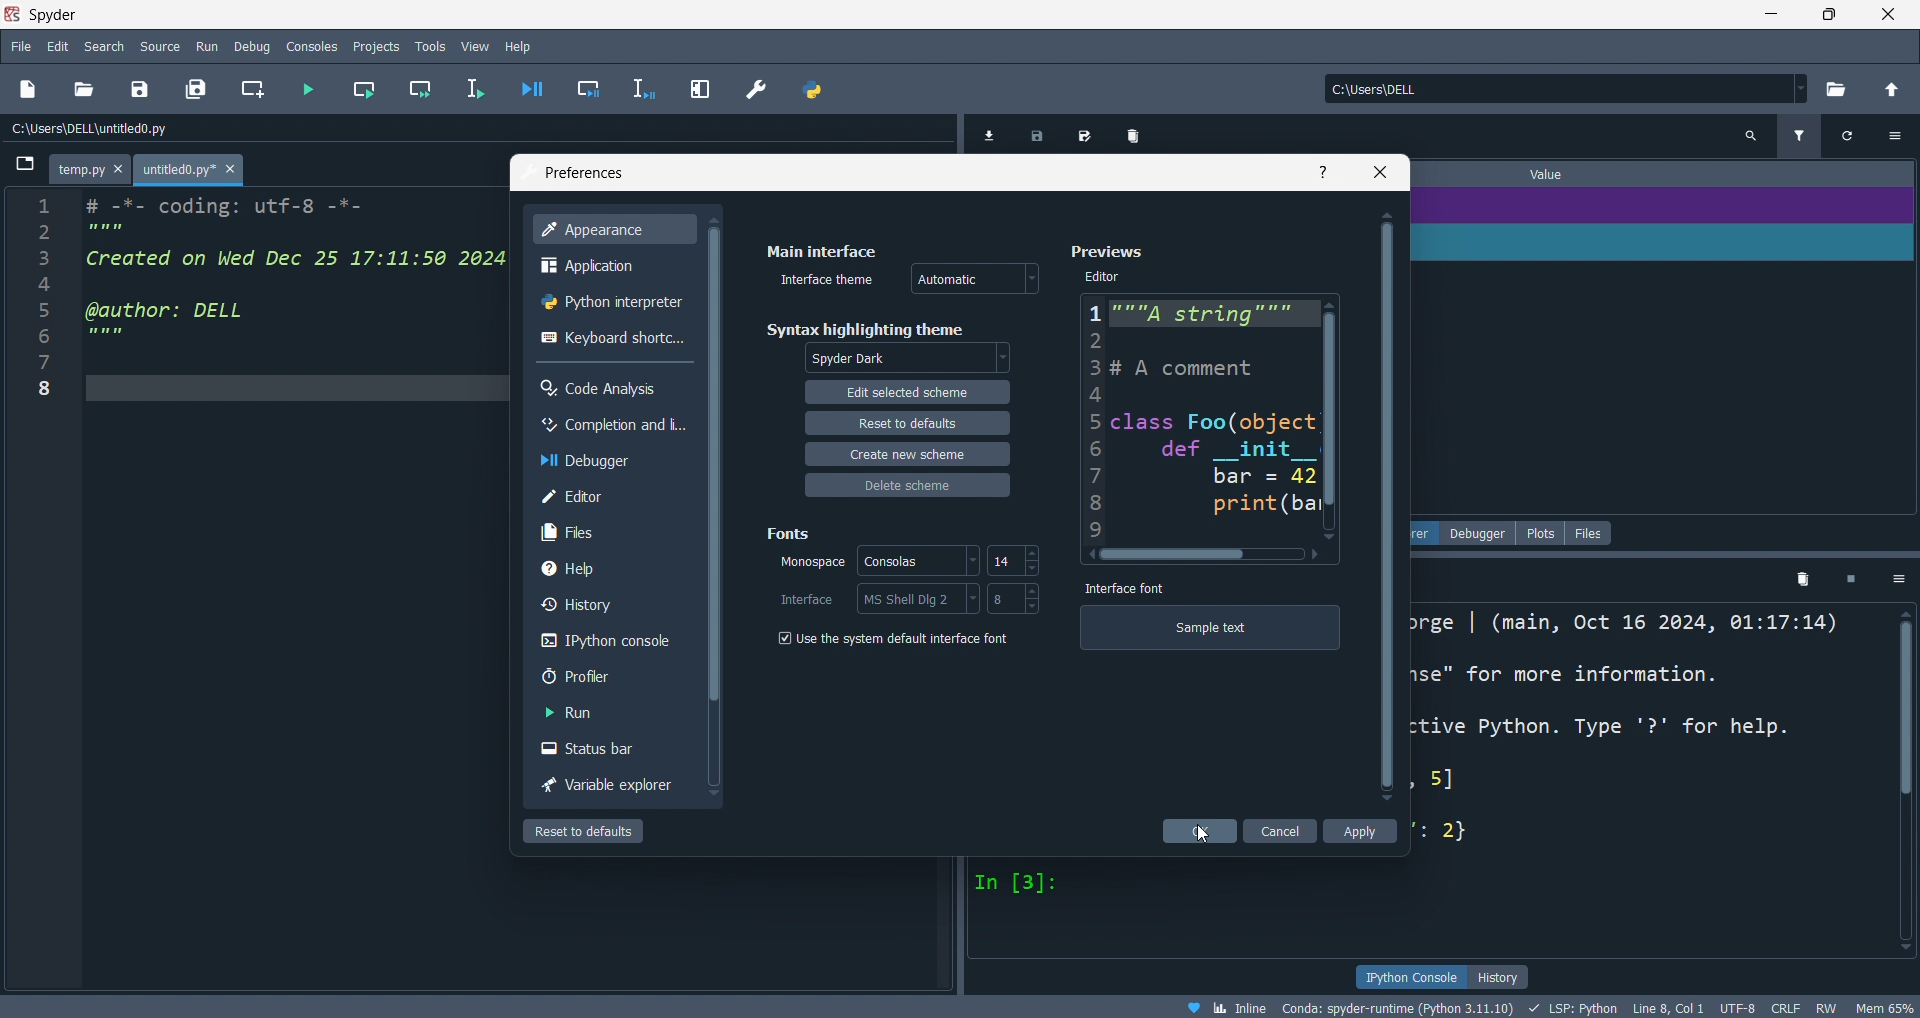 This screenshot has width=1920, height=1018. What do you see at coordinates (1035, 554) in the screenshot?
I see `increase ` at bounding box center [1035, 554].